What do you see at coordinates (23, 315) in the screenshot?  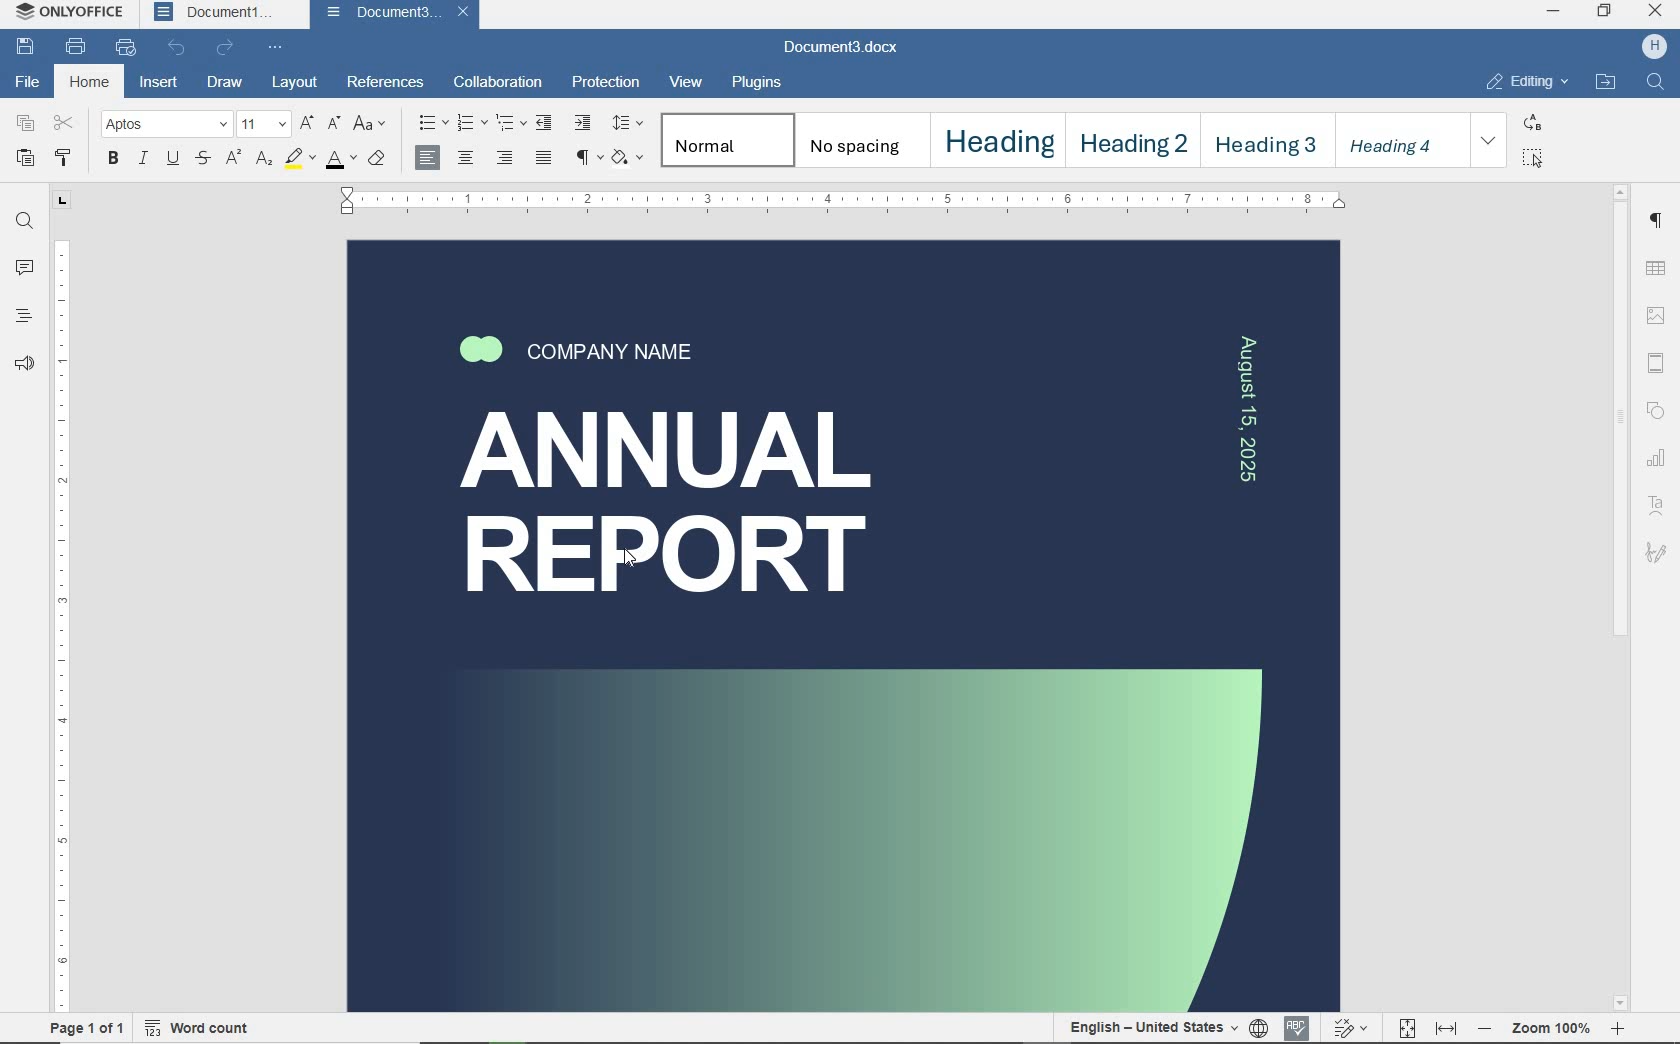 I see `headings` at bounding box center [23, 315].